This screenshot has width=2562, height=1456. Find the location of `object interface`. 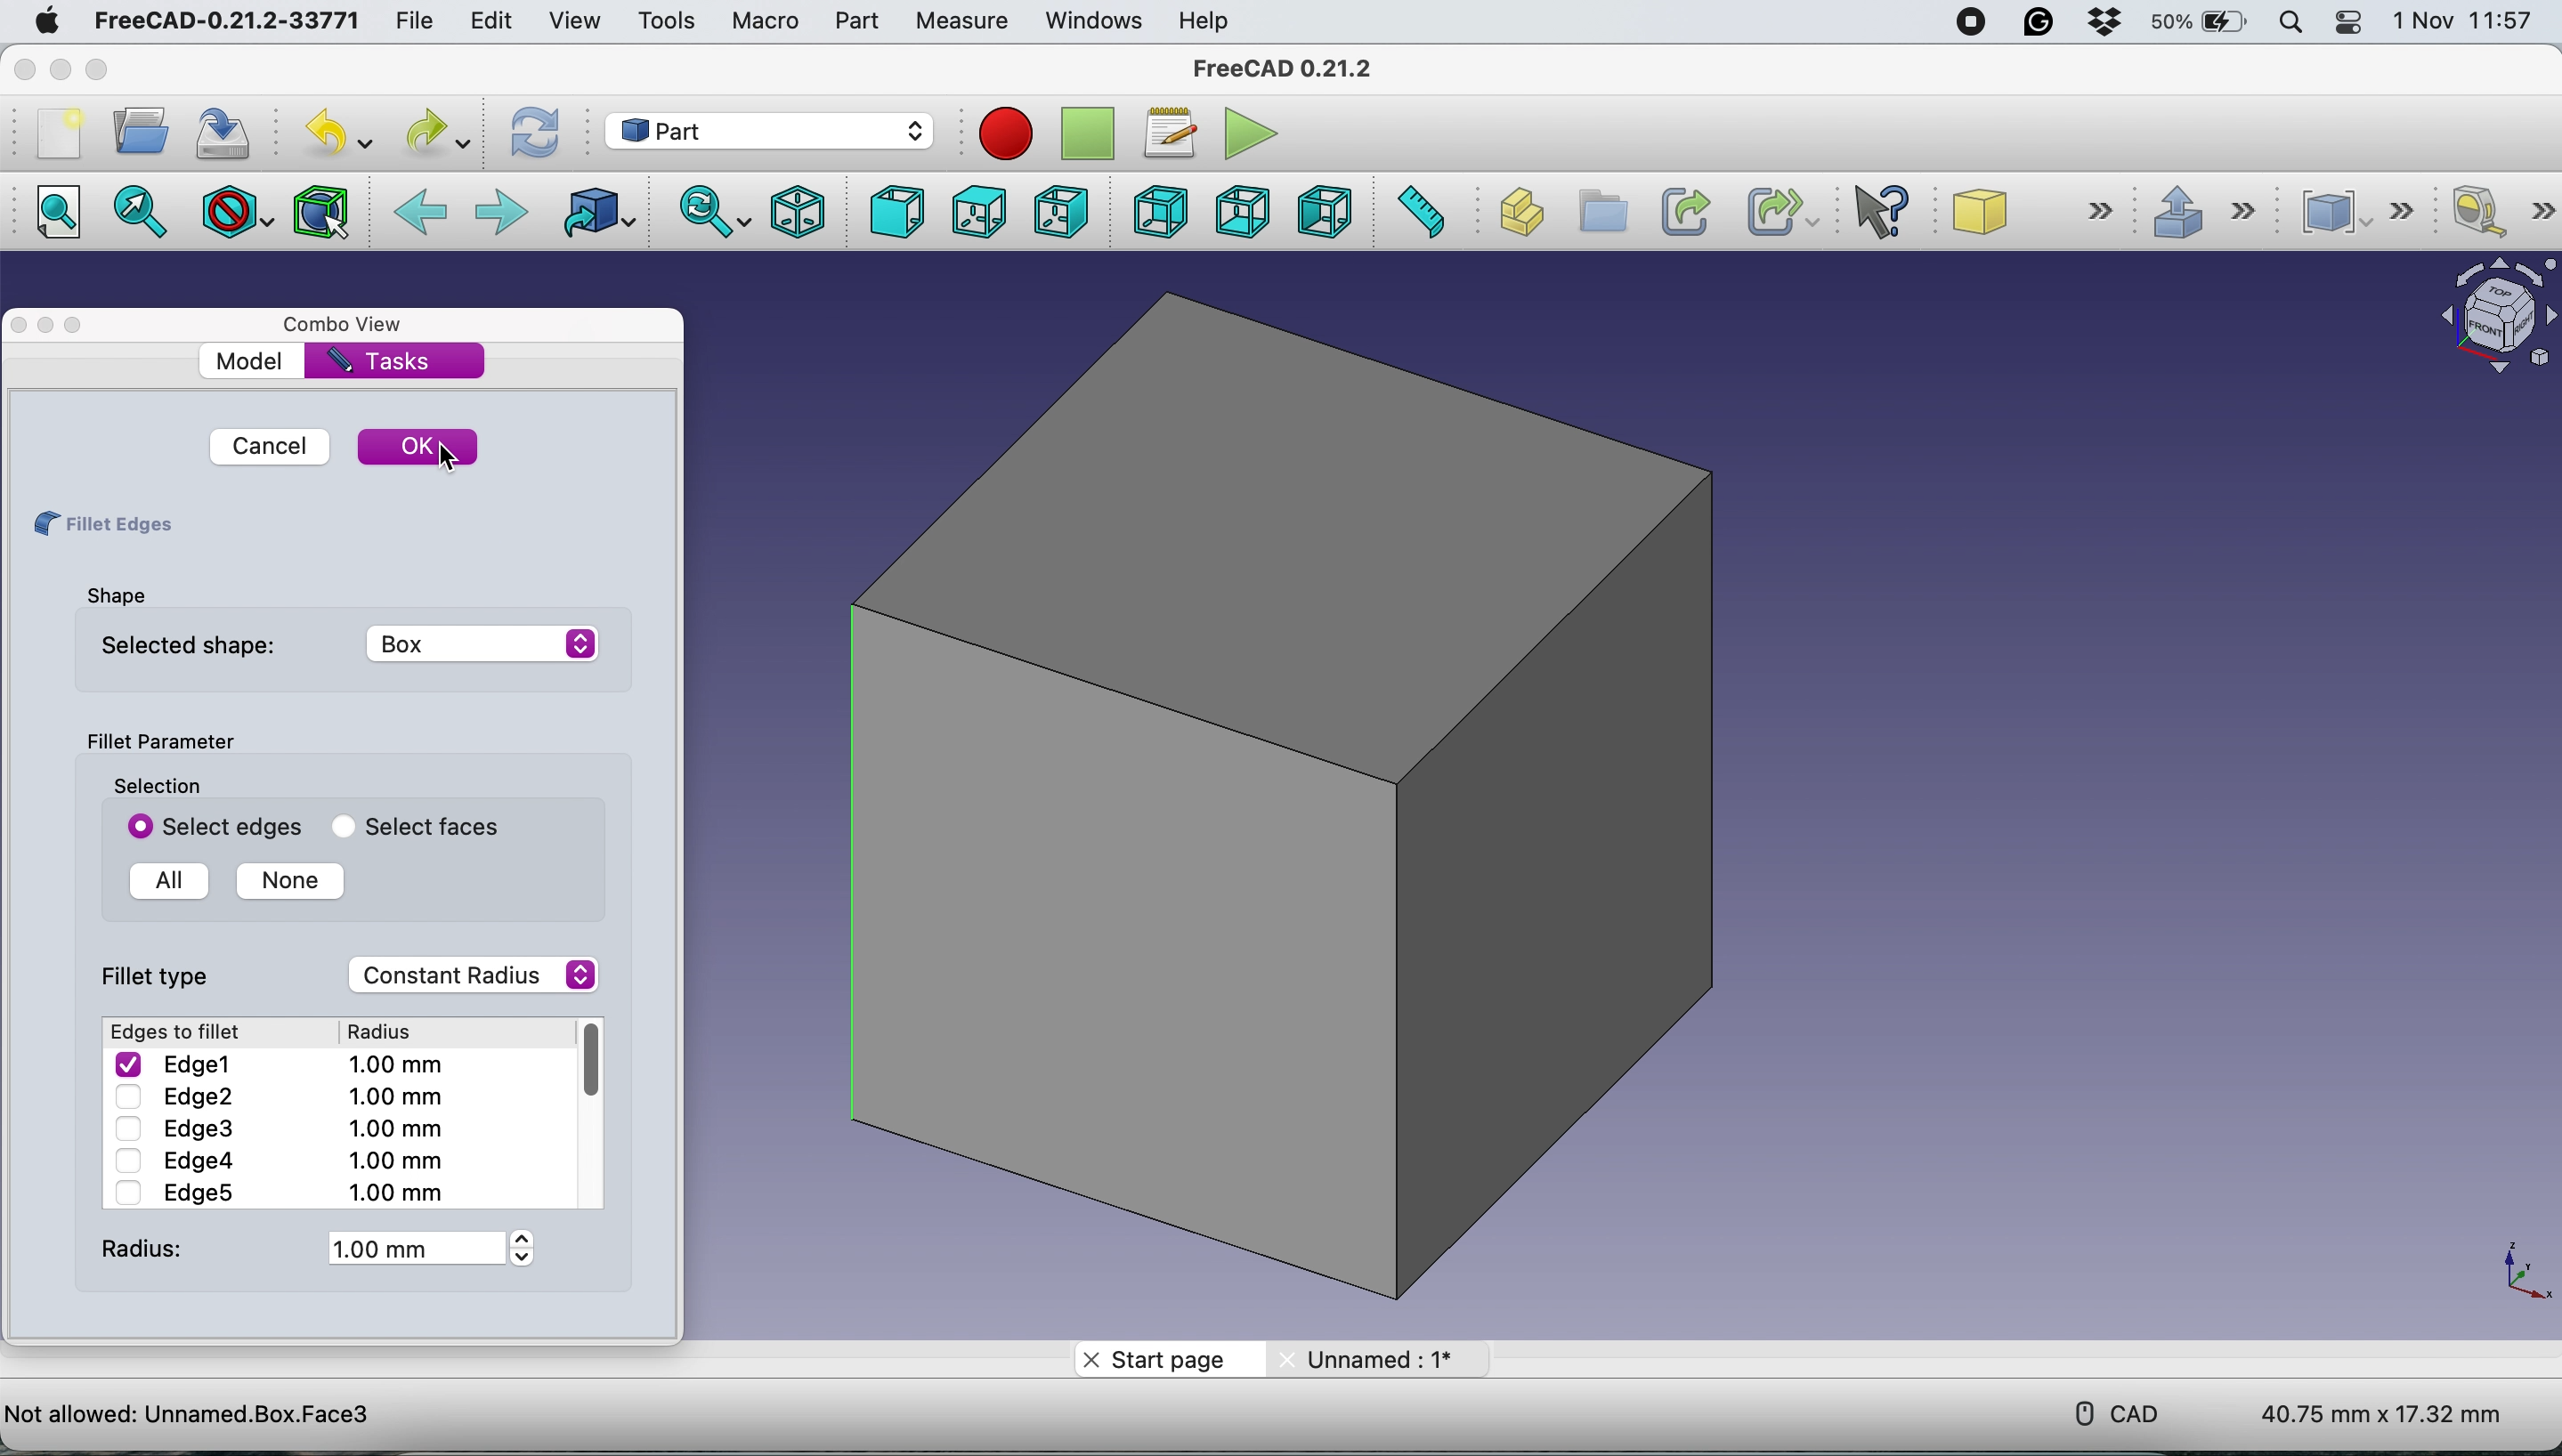

object interface is located at coordinates (2488, 320).